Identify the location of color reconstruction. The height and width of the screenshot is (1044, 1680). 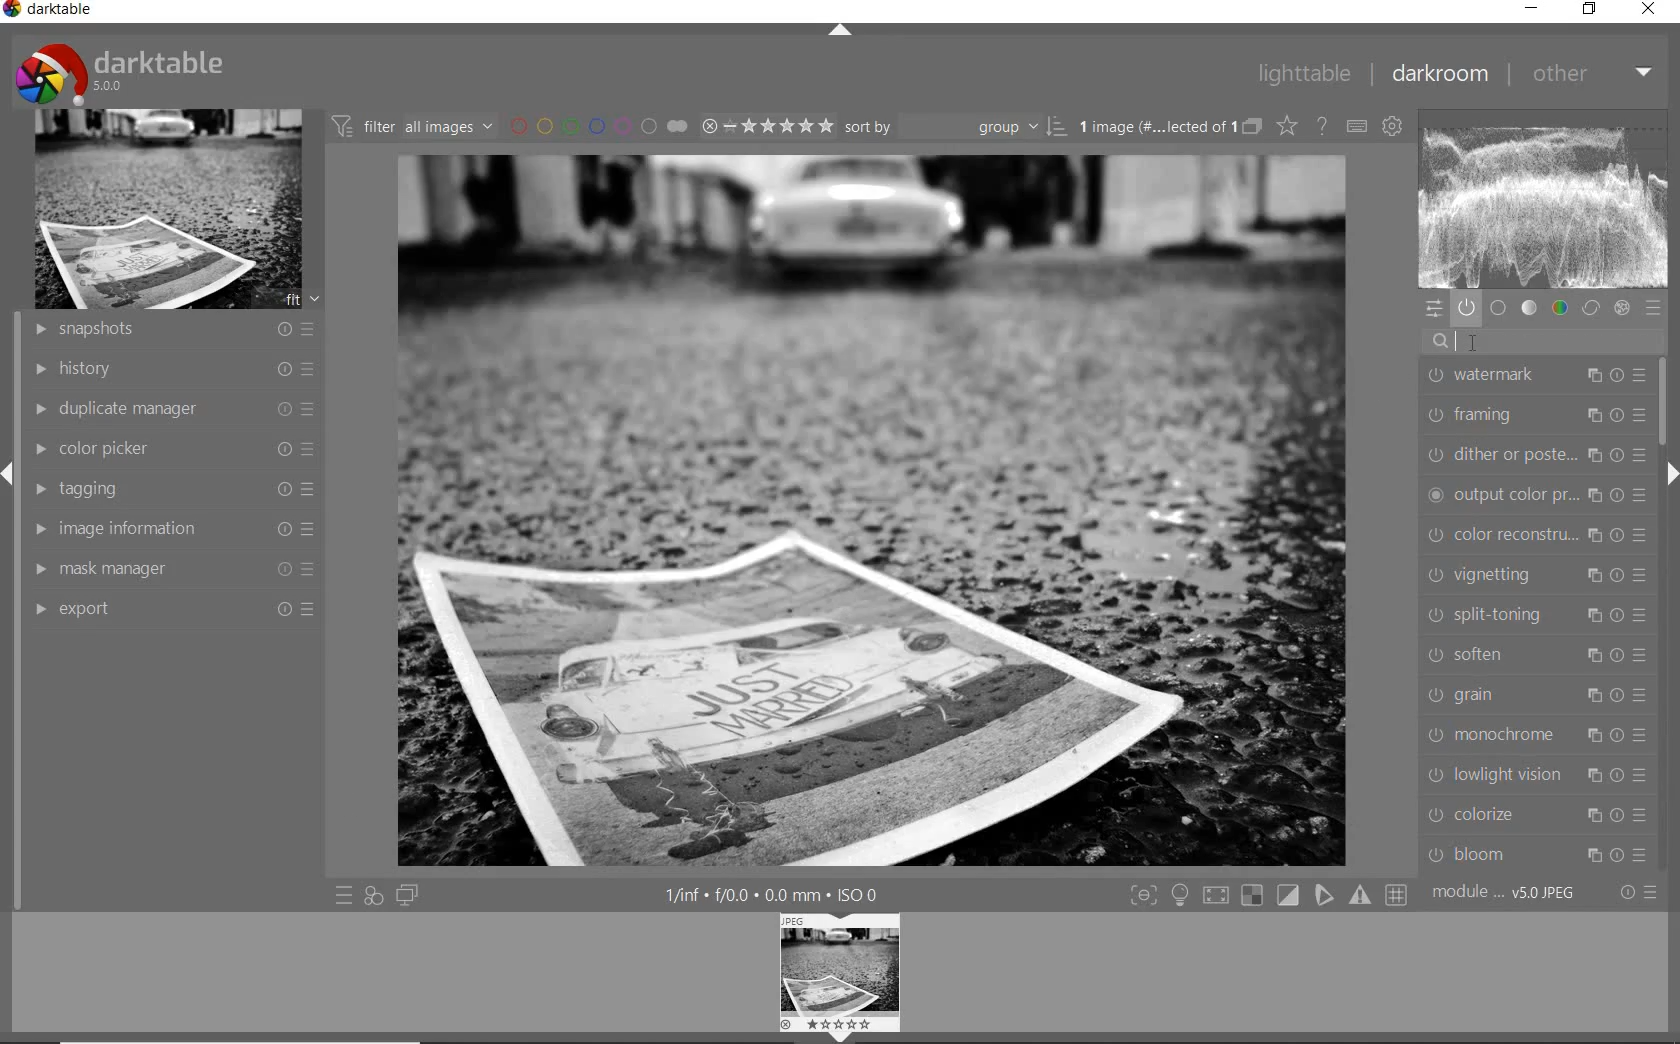
(1536, 536).